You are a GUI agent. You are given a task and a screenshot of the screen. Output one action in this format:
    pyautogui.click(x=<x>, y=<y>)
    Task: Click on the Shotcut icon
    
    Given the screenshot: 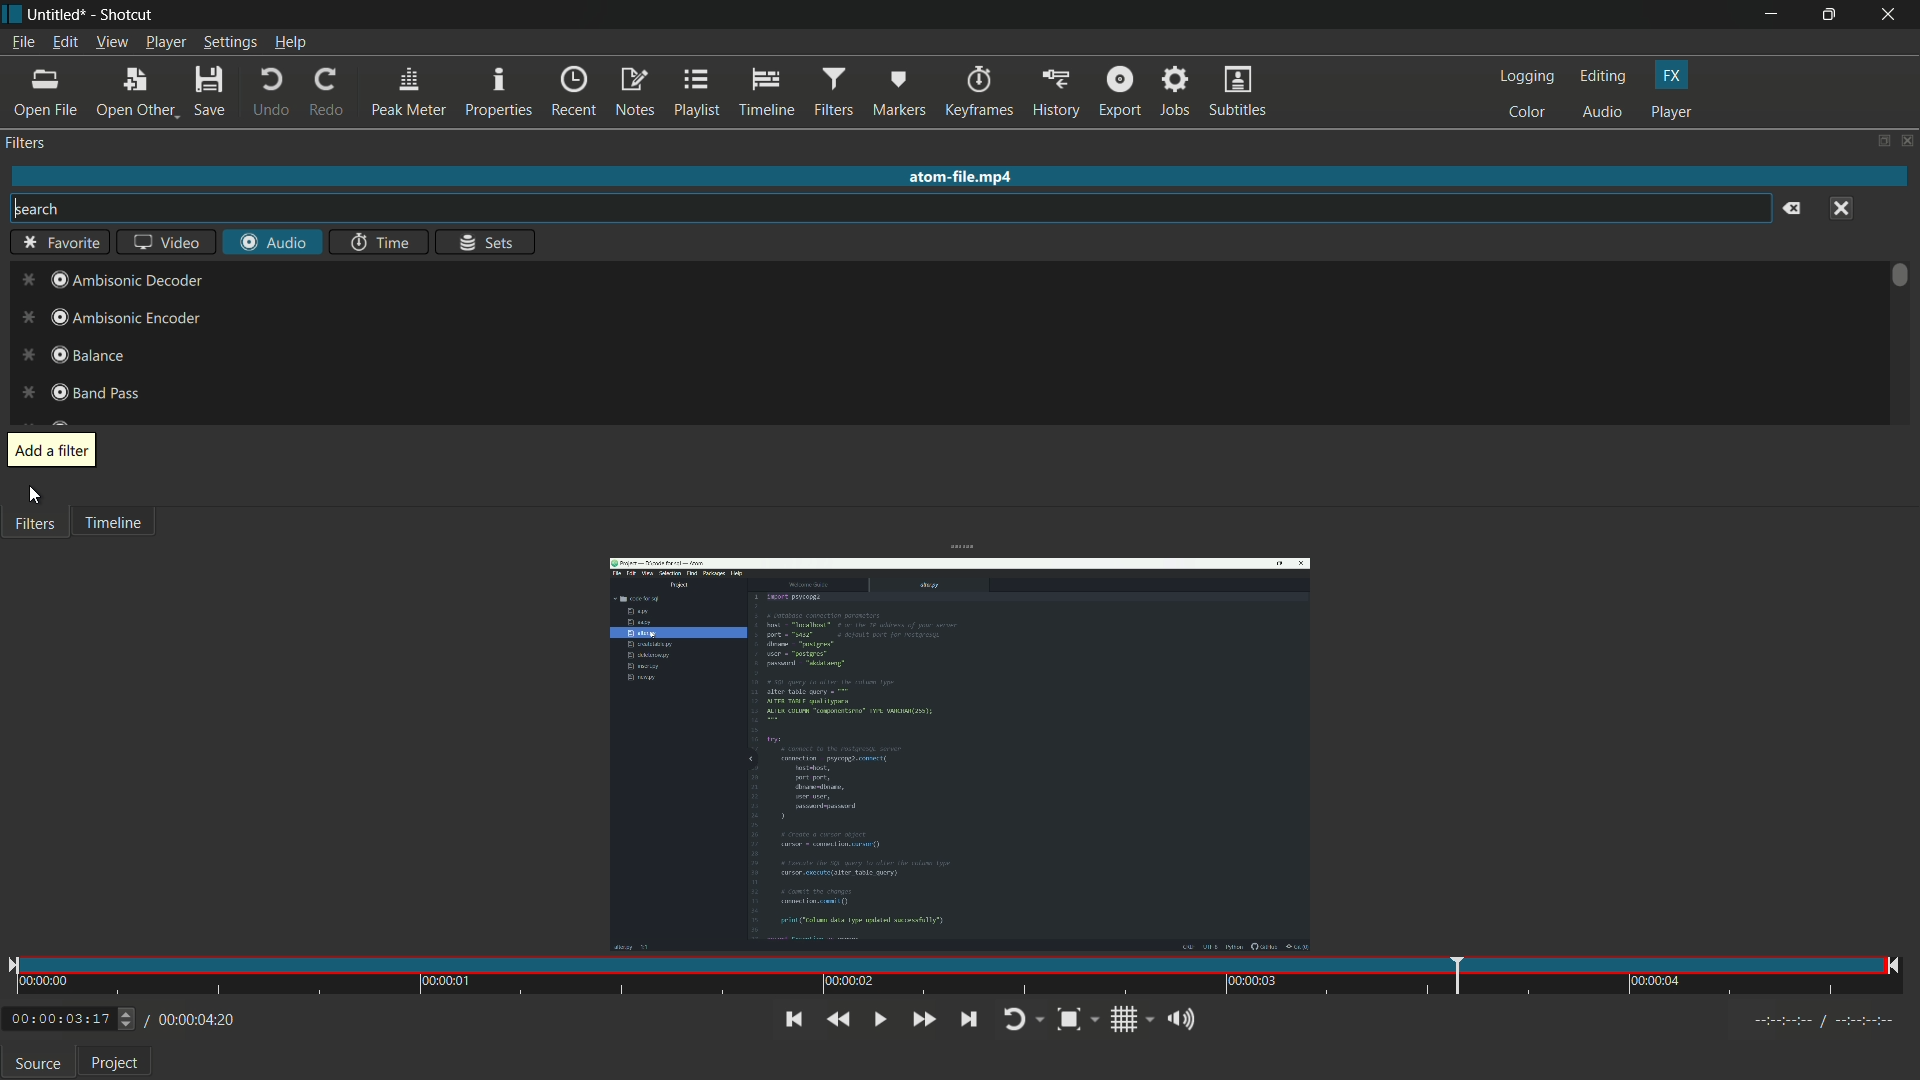 What is the action you would take?
    pyautogui.click(x=11, y=15)
    